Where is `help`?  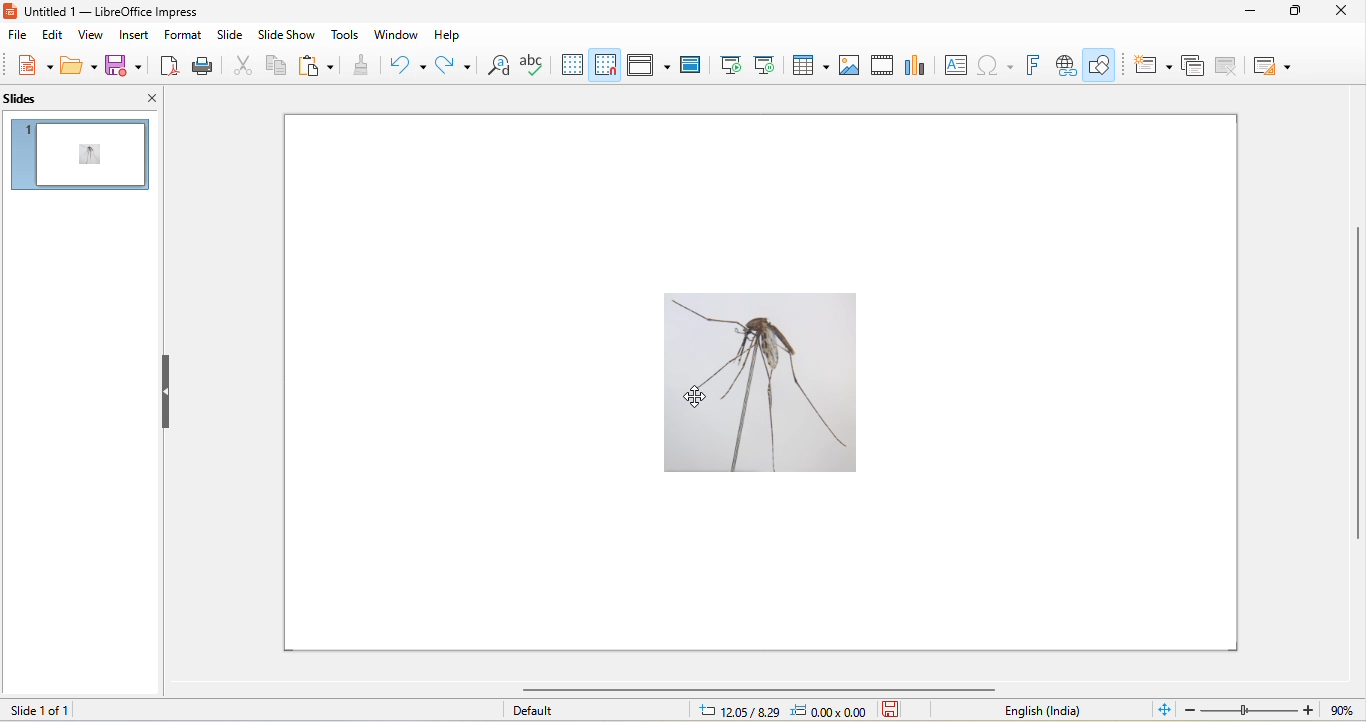 help is located at coordinates (447, 35).